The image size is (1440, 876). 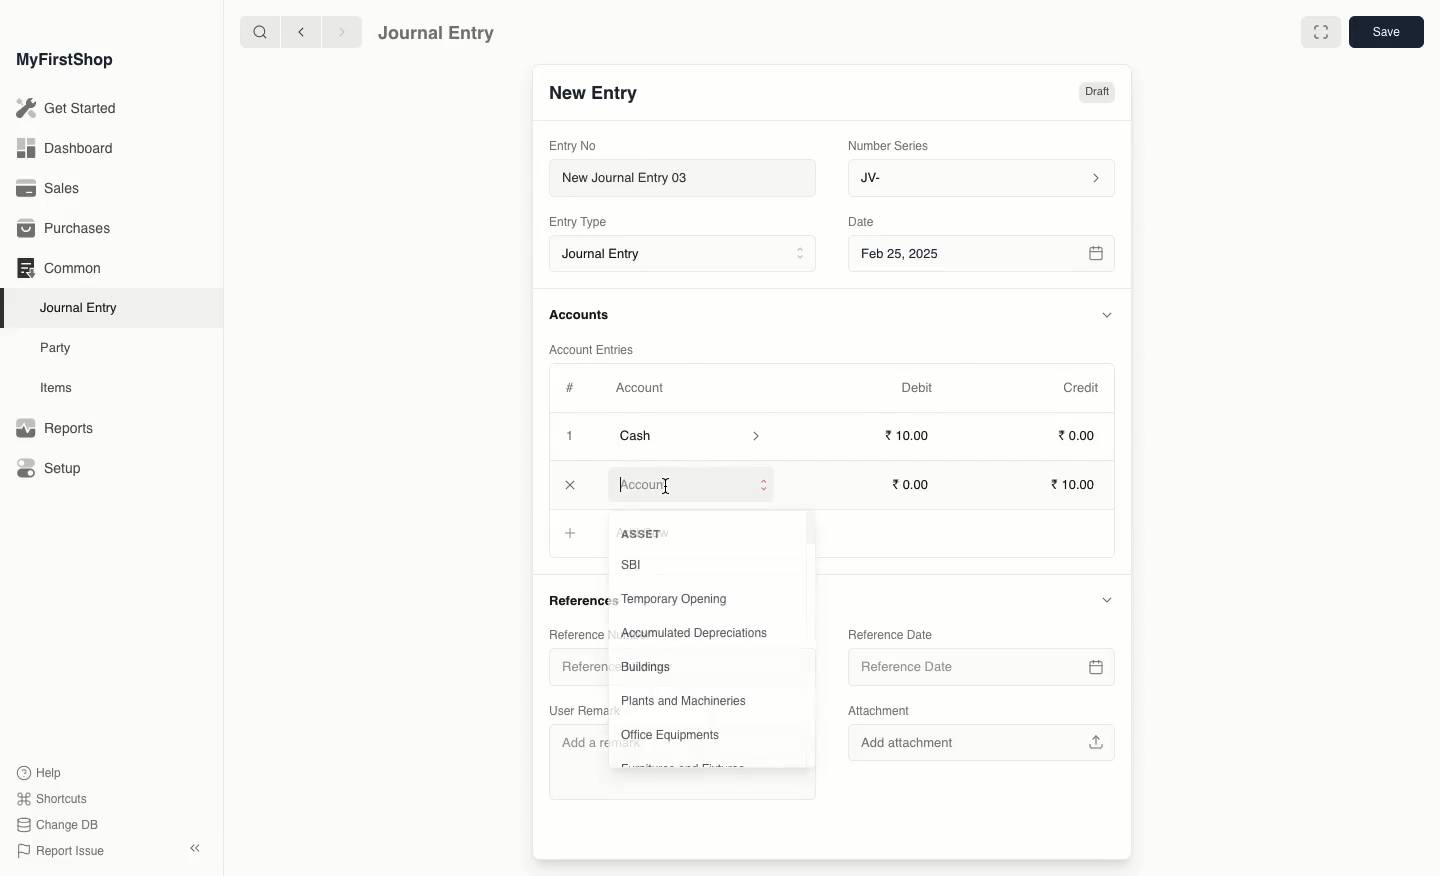 What do you see at coordinates (599, 350) in the screenshot?
I see `Account Entries` at bounding box center [599, 350].